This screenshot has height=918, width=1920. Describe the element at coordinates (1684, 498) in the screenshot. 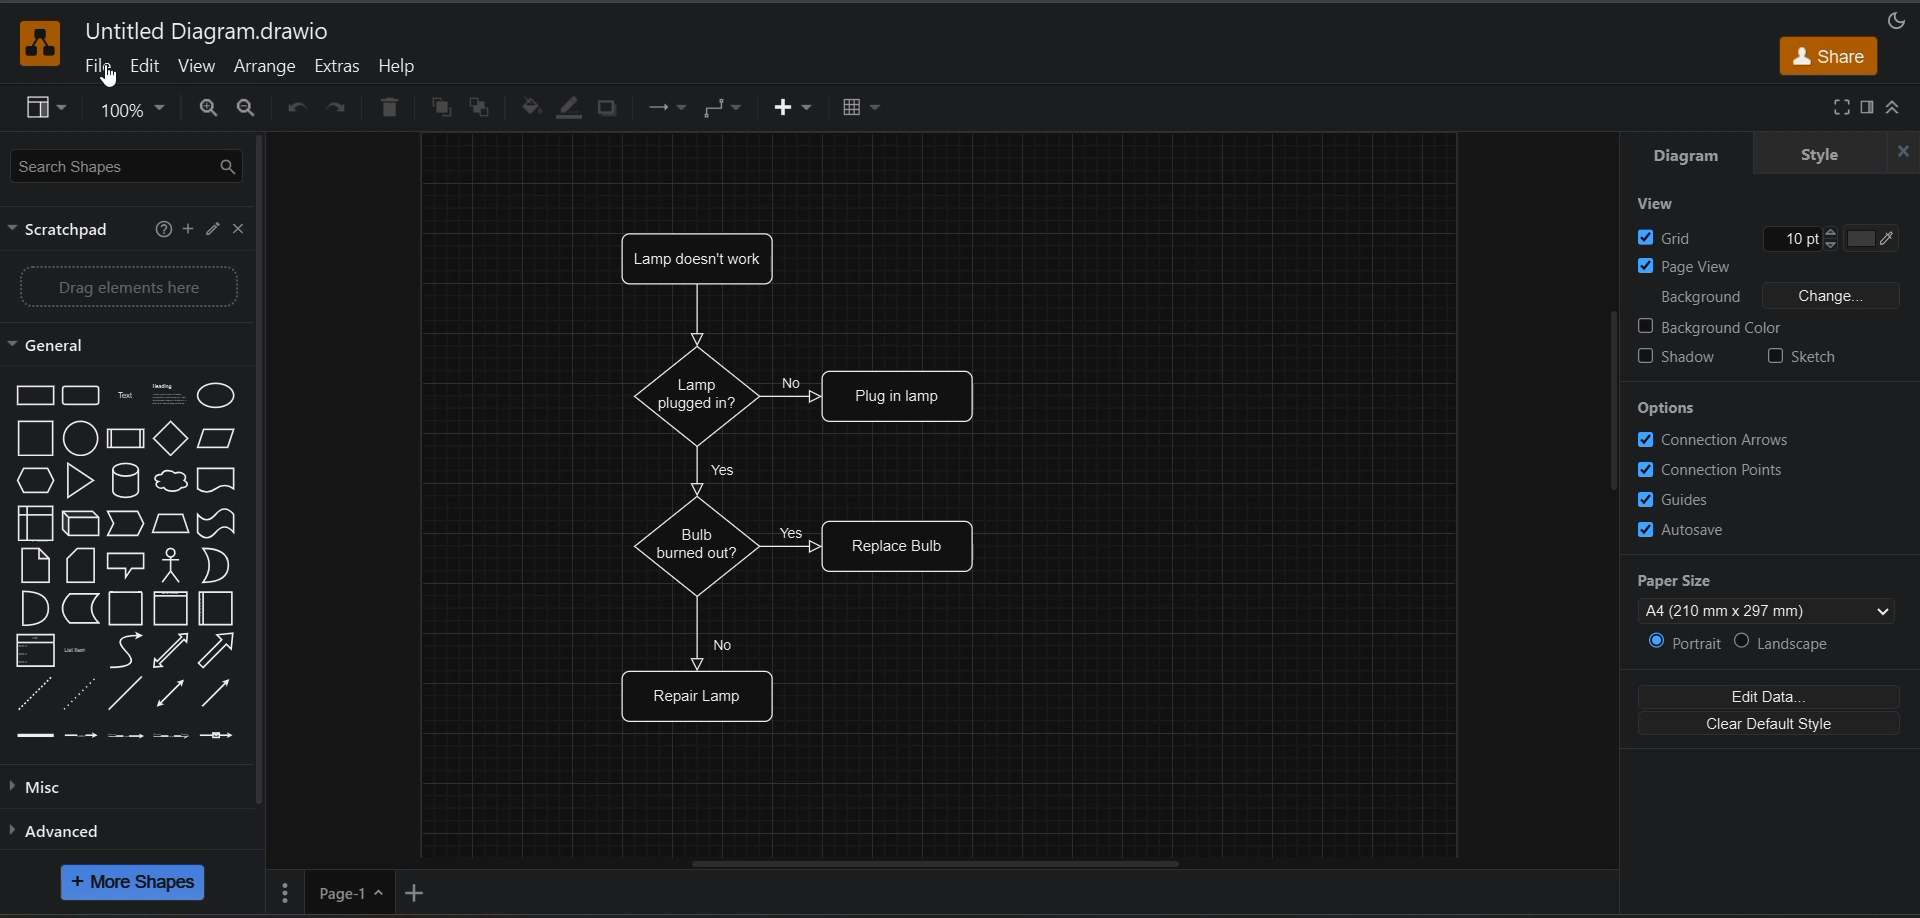

I see `guides` at that location.